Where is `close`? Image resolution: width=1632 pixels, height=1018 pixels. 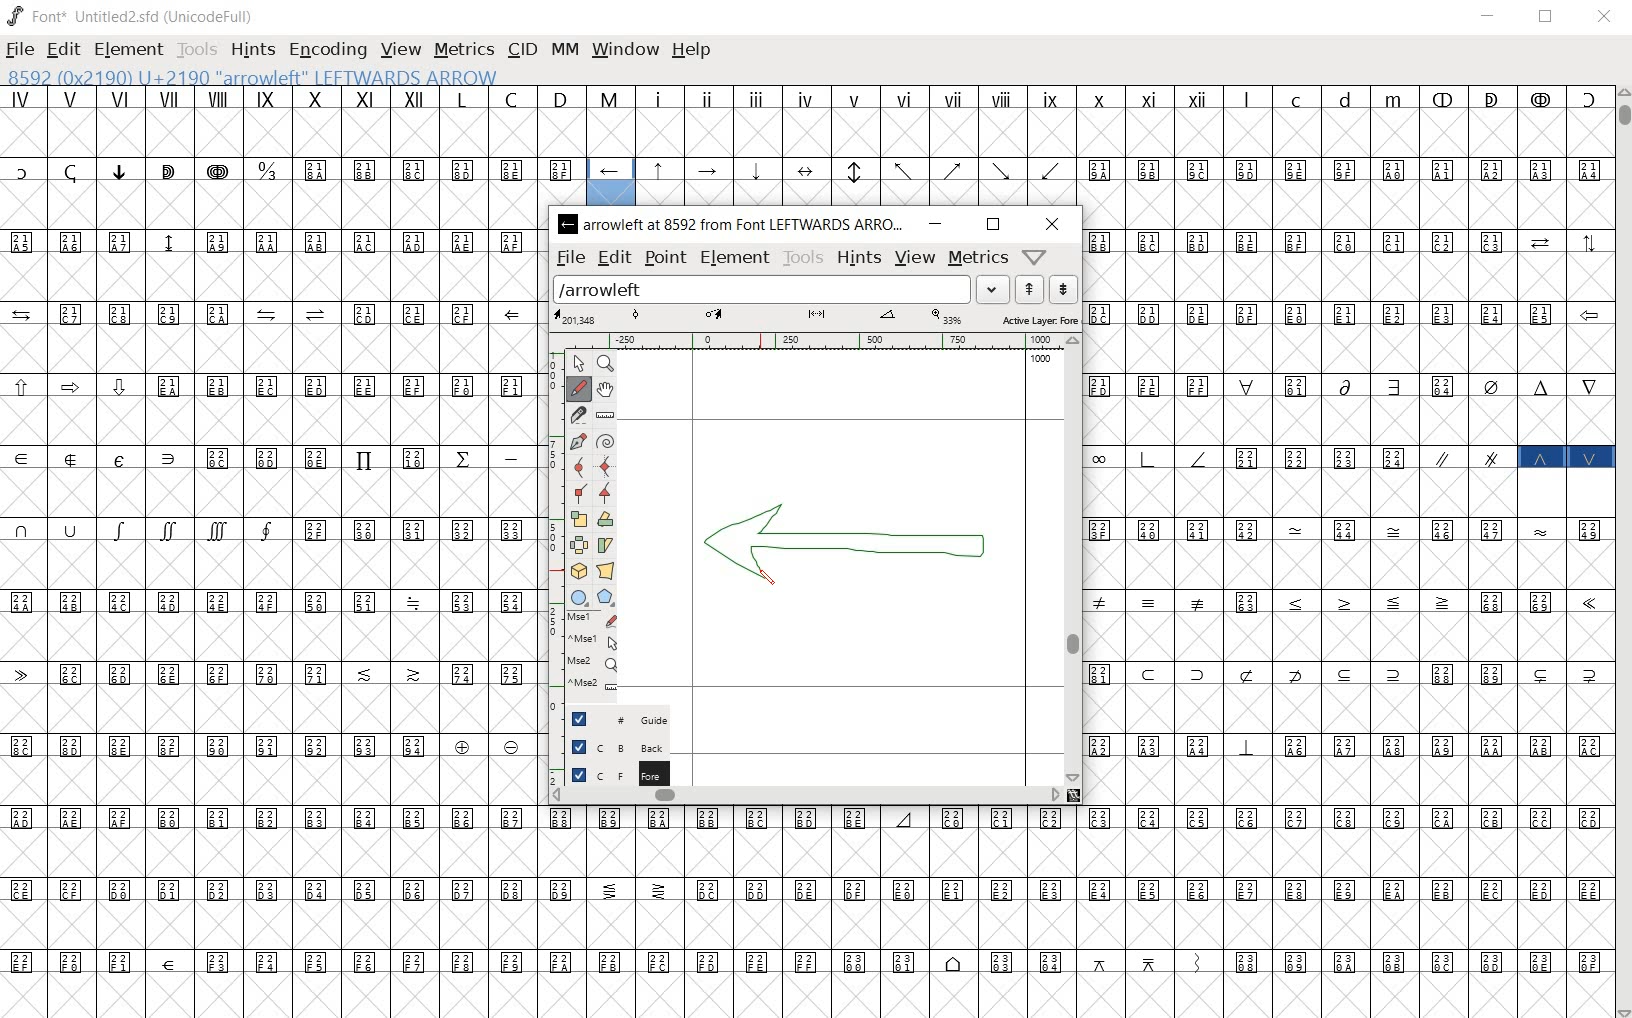
close is located at coordinates (1604, 19).